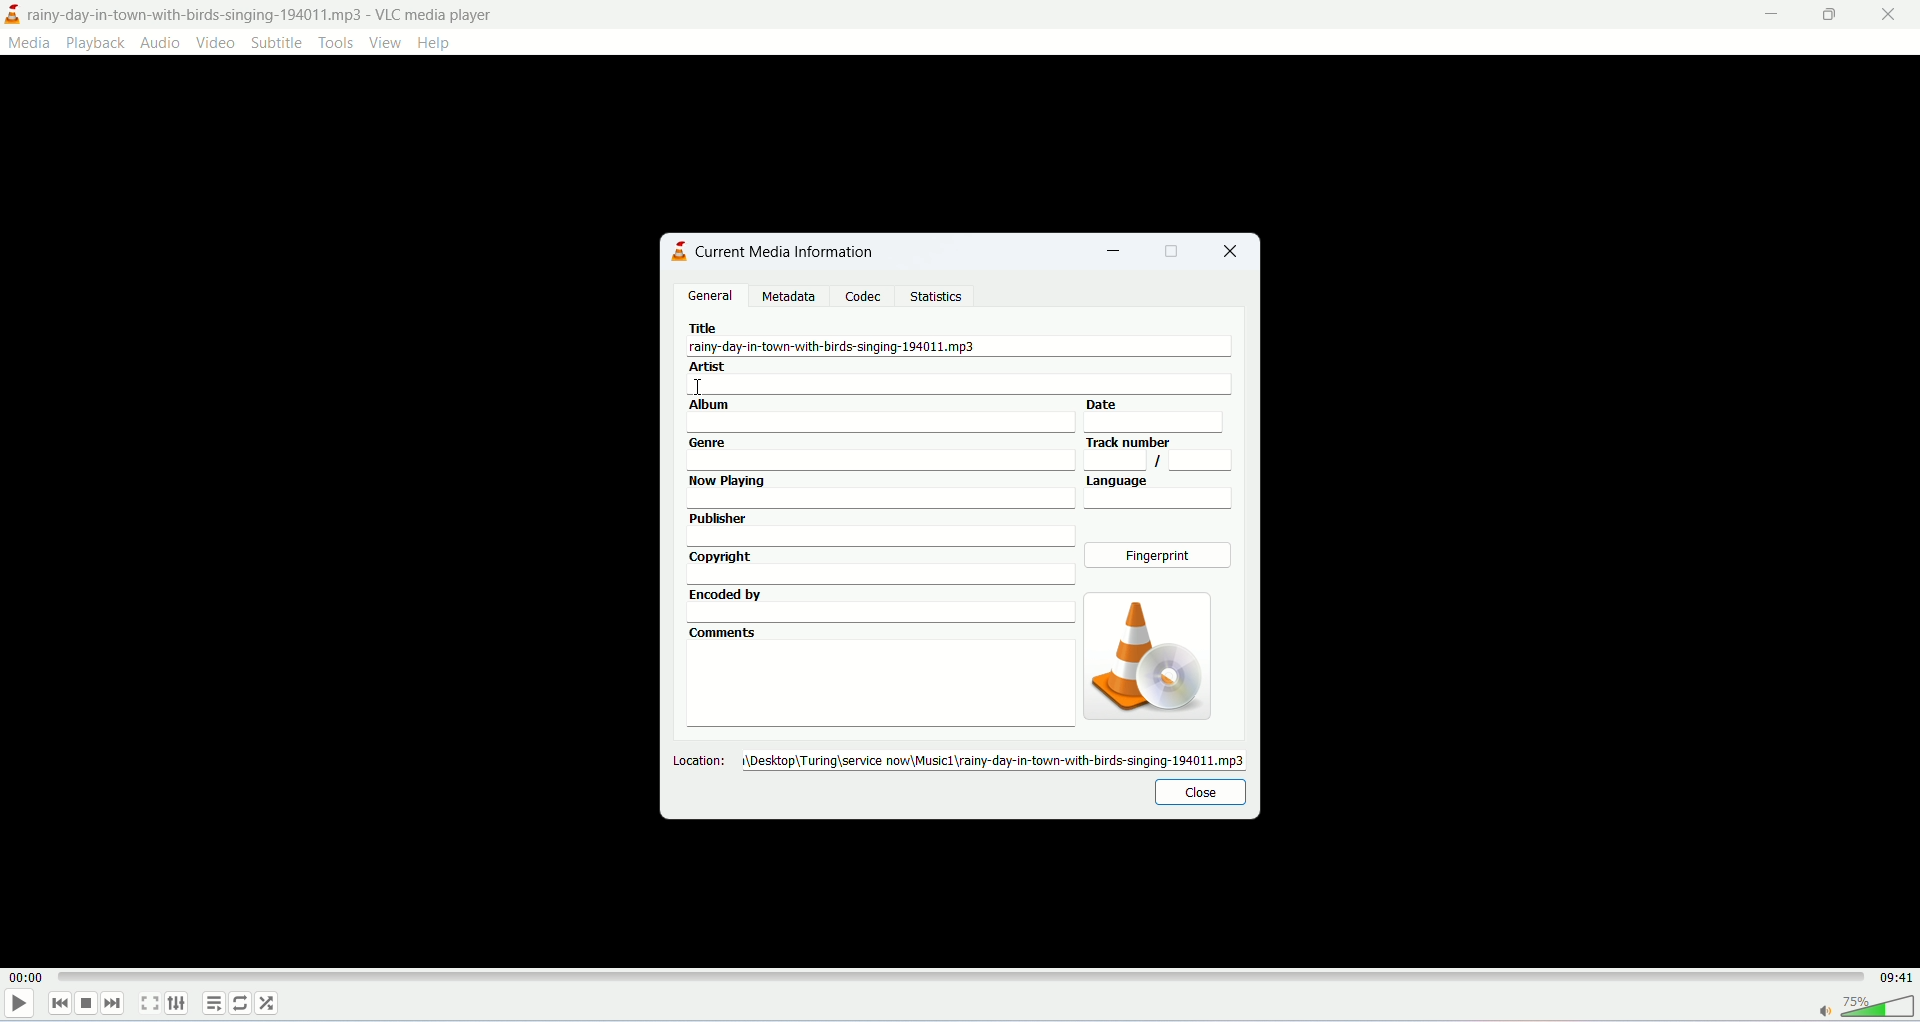  Describe the element at coordinates (881, 492) in the screenshot. I see `now playing` at that location.